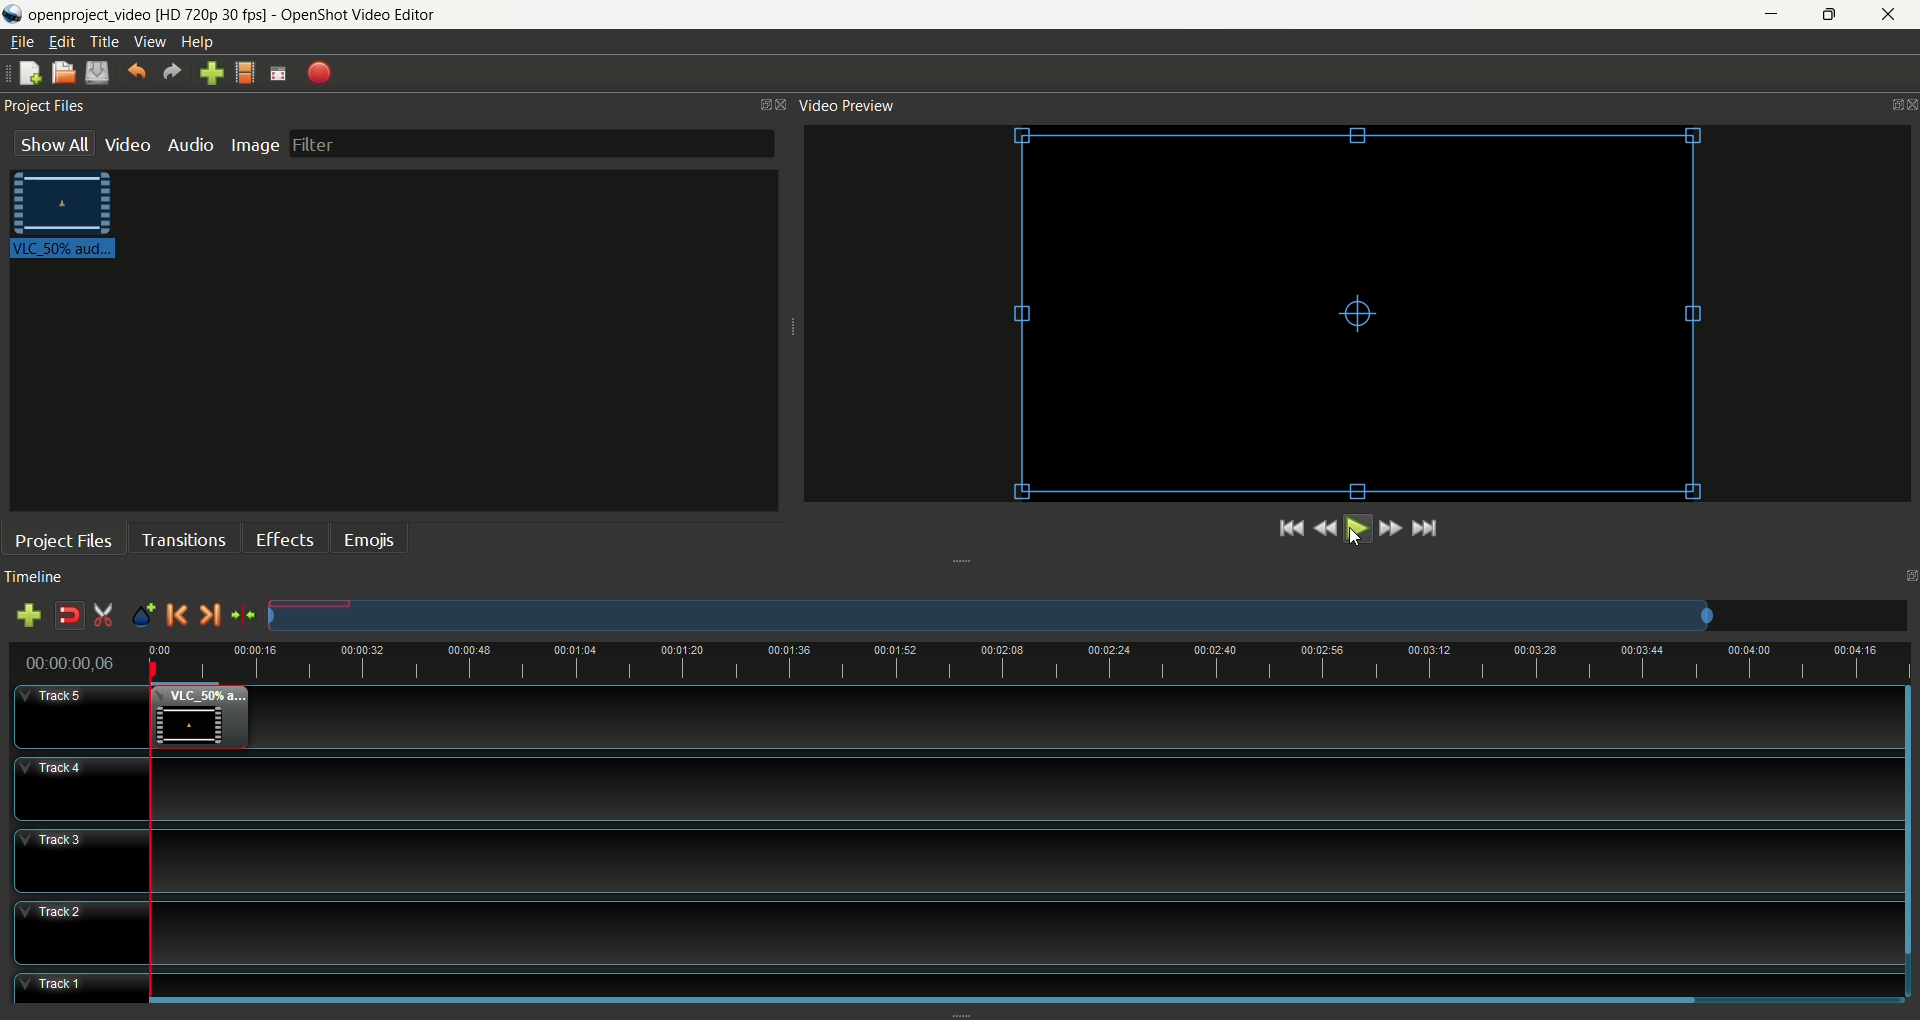 This screenshot has height=1020, width=1920. Describe the element at coordinates (245, 71) in the screenshot. I see `choose profile` at that location.